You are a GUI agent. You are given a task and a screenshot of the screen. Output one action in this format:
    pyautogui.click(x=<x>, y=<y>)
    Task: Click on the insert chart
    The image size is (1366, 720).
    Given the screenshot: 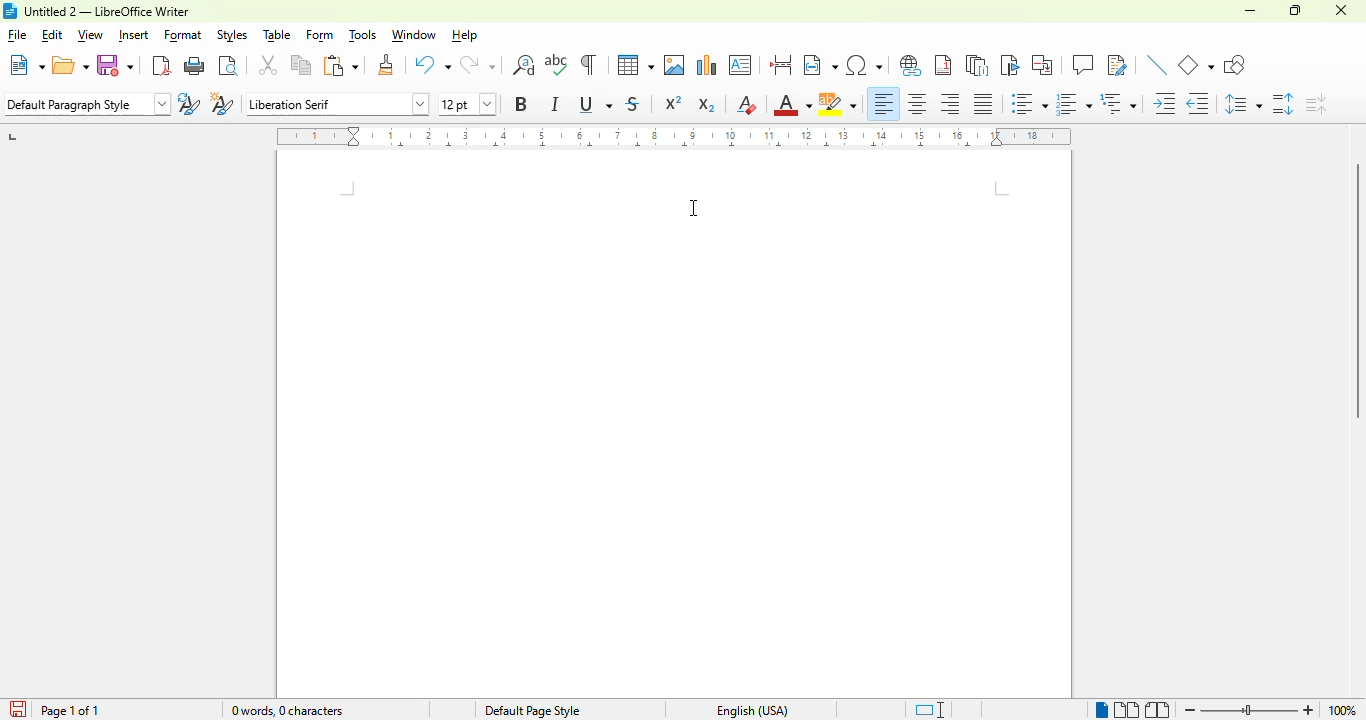 What is the action you would take?
    pyautogui.click(x=707, y=65)
    